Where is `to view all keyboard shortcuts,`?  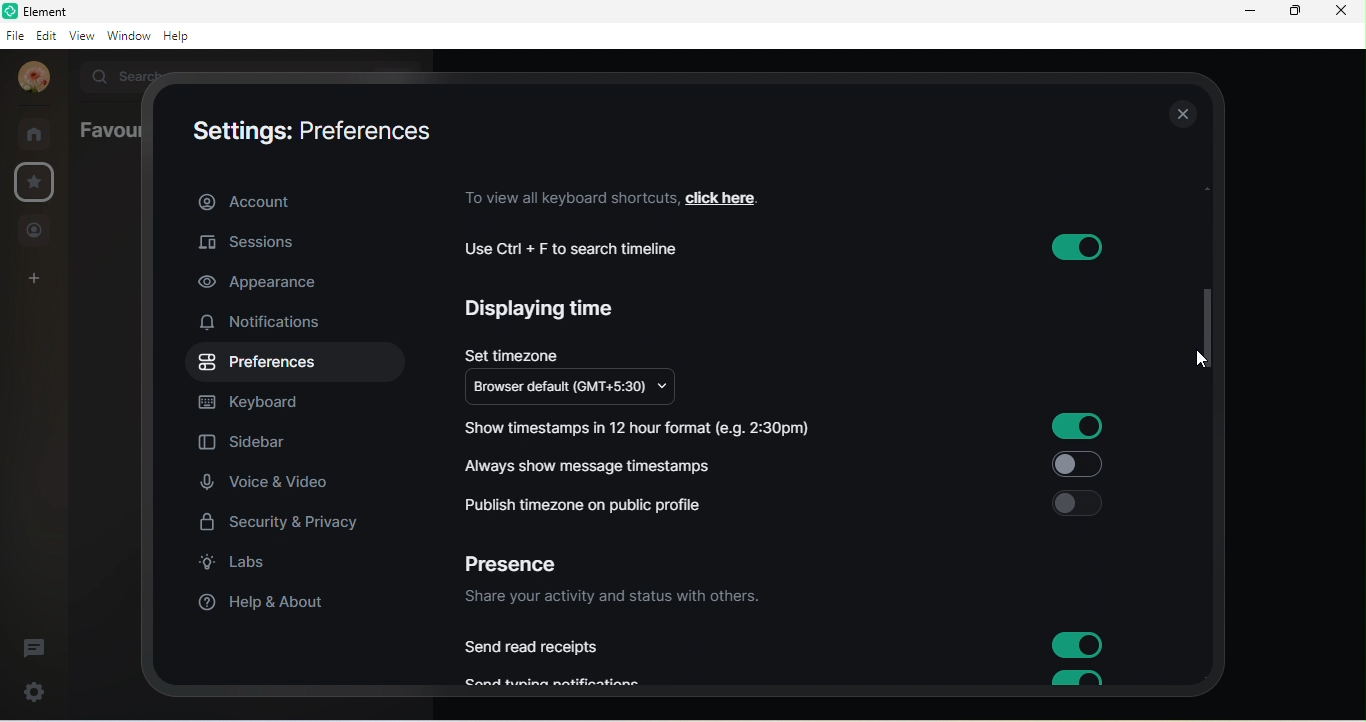 to view all keyboard shortcuts, is located at coordinates (567, 197).